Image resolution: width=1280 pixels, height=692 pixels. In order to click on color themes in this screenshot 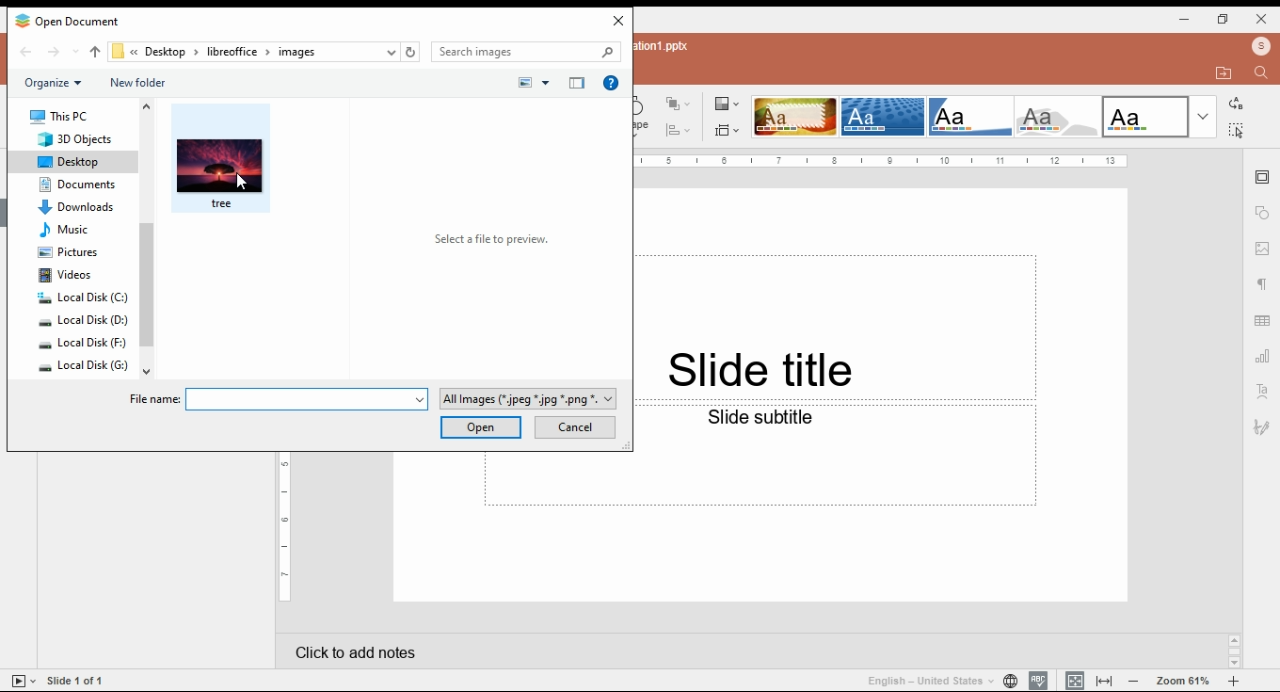, I will do `click(724, 103)`.